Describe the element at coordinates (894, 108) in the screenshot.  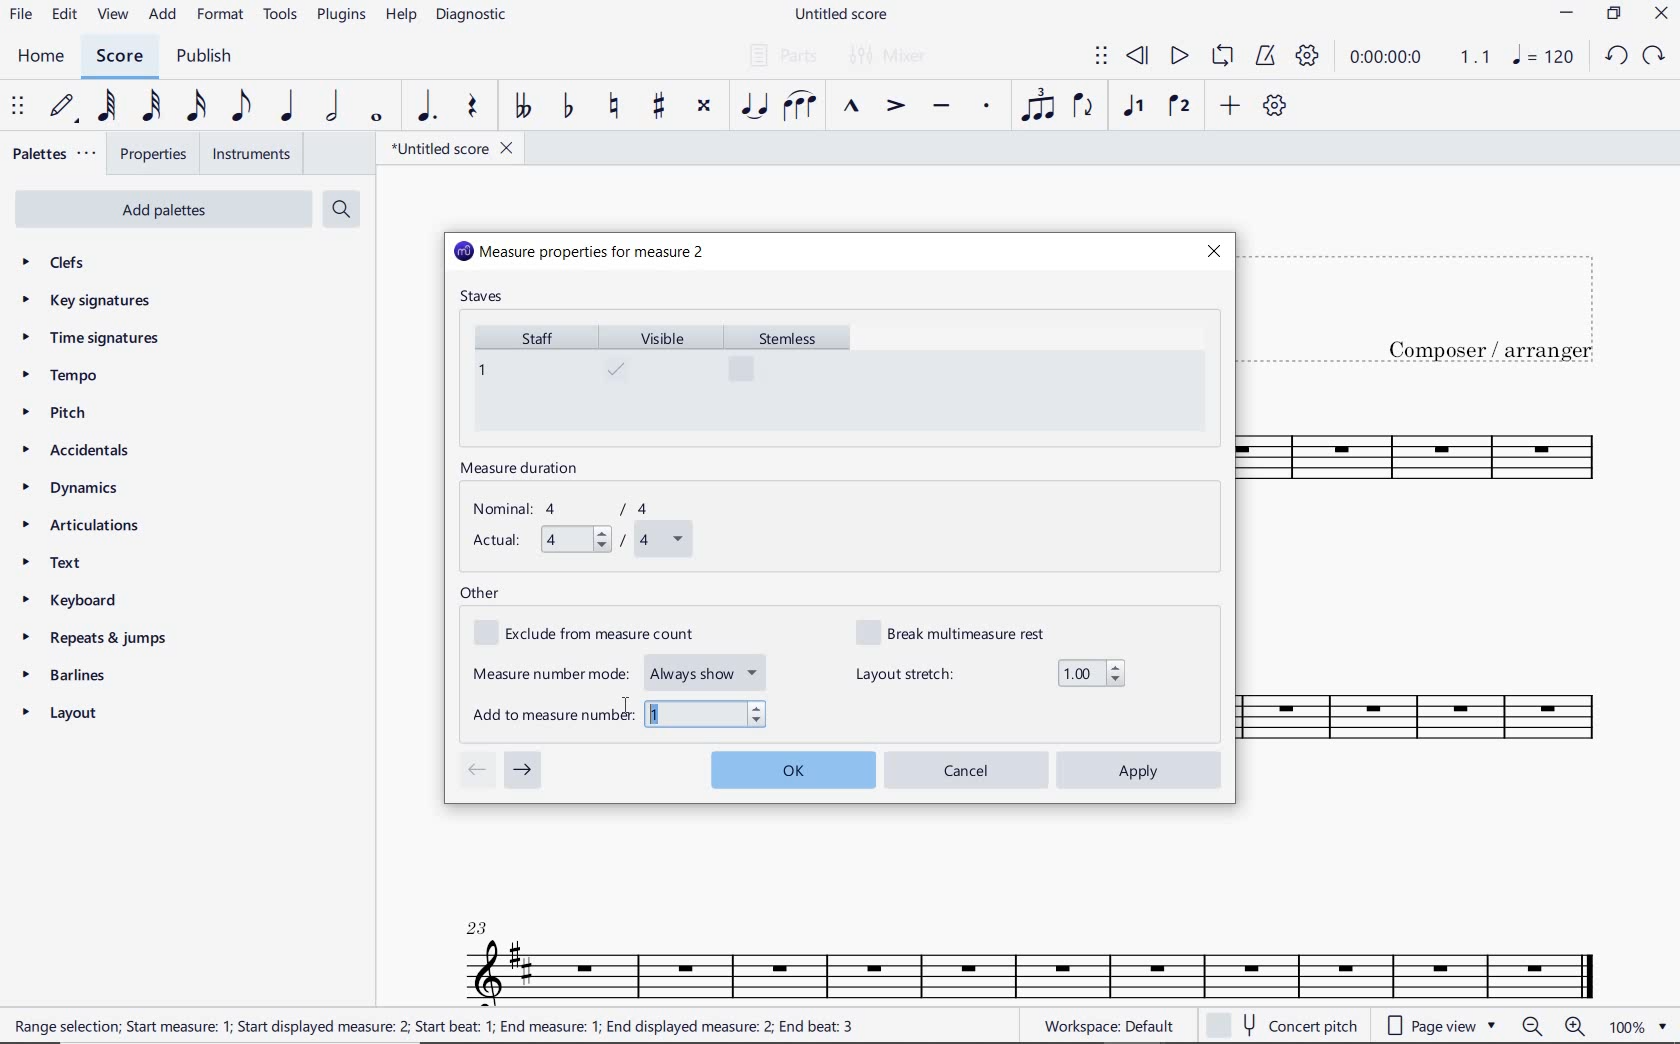
I see `ACCENT` at that location.